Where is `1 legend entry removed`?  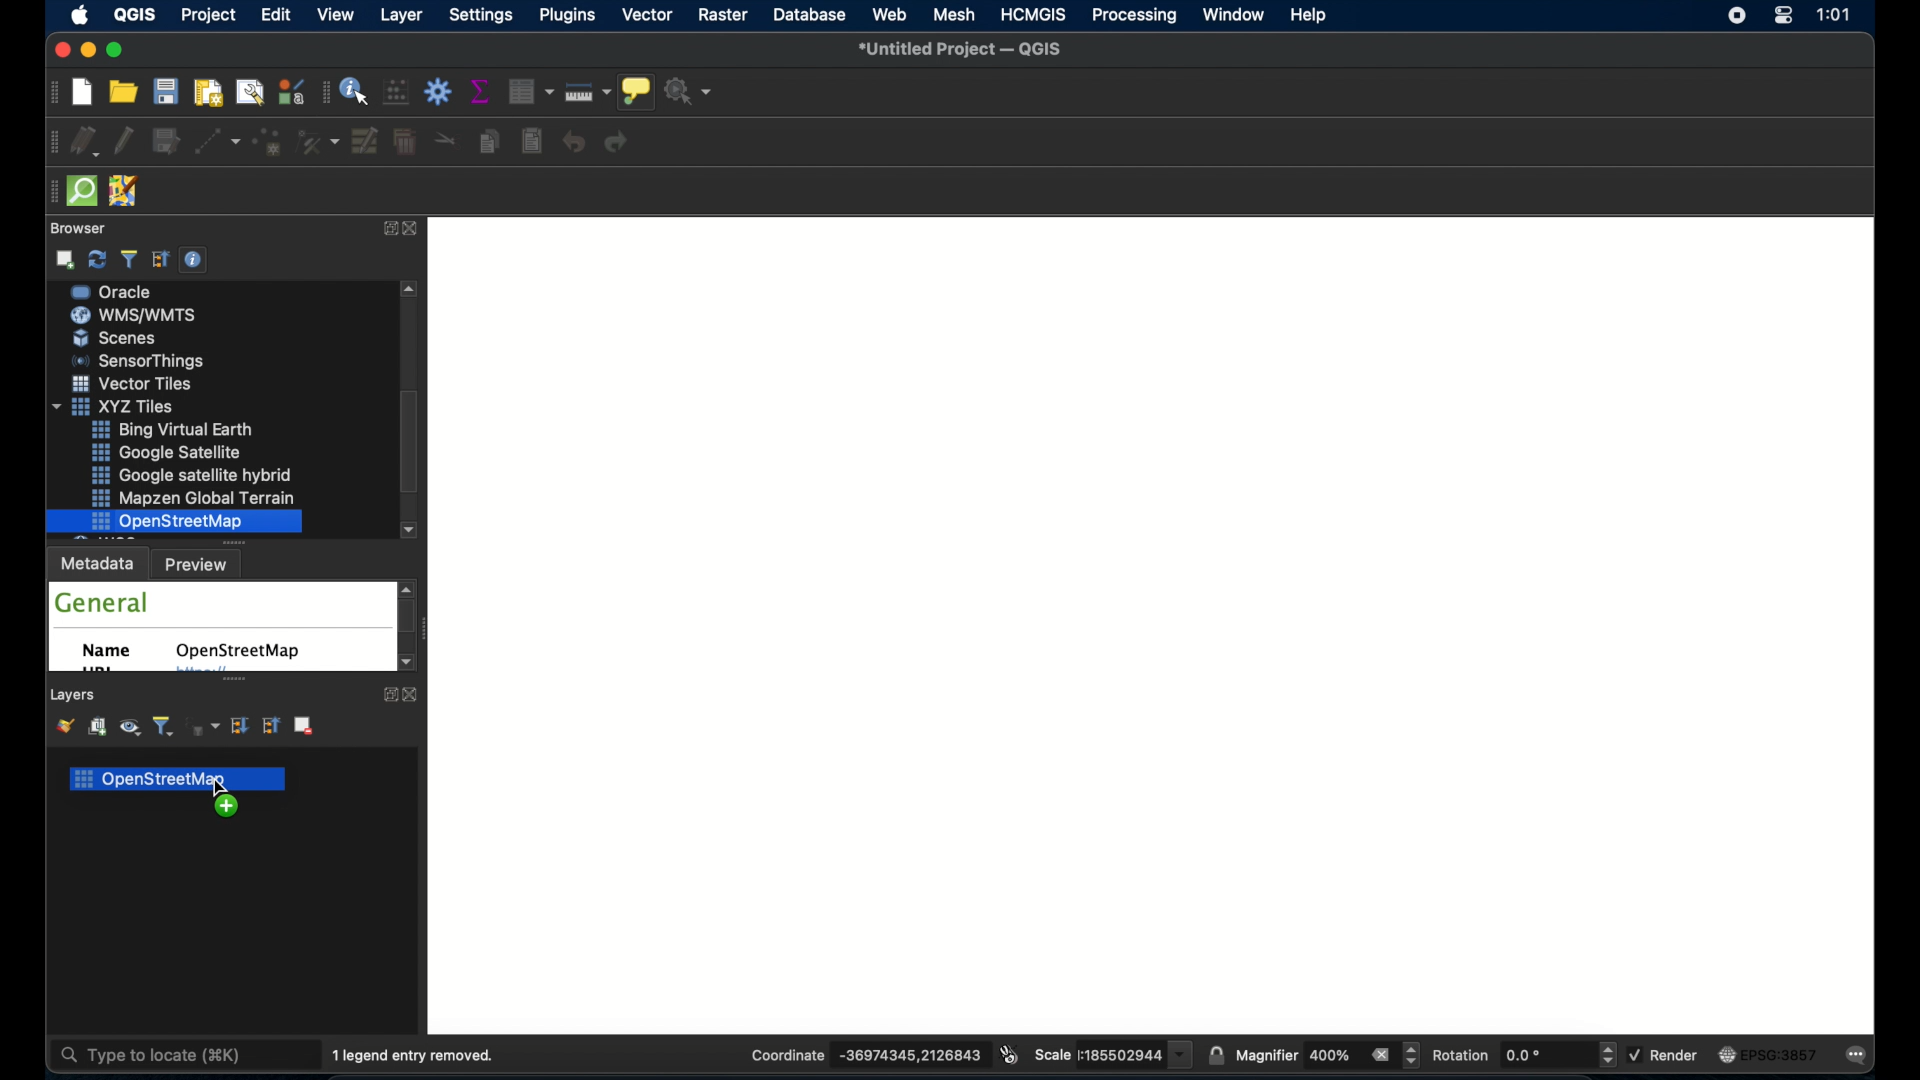
1 legend entry removed is located at coordinates (414, 1056).